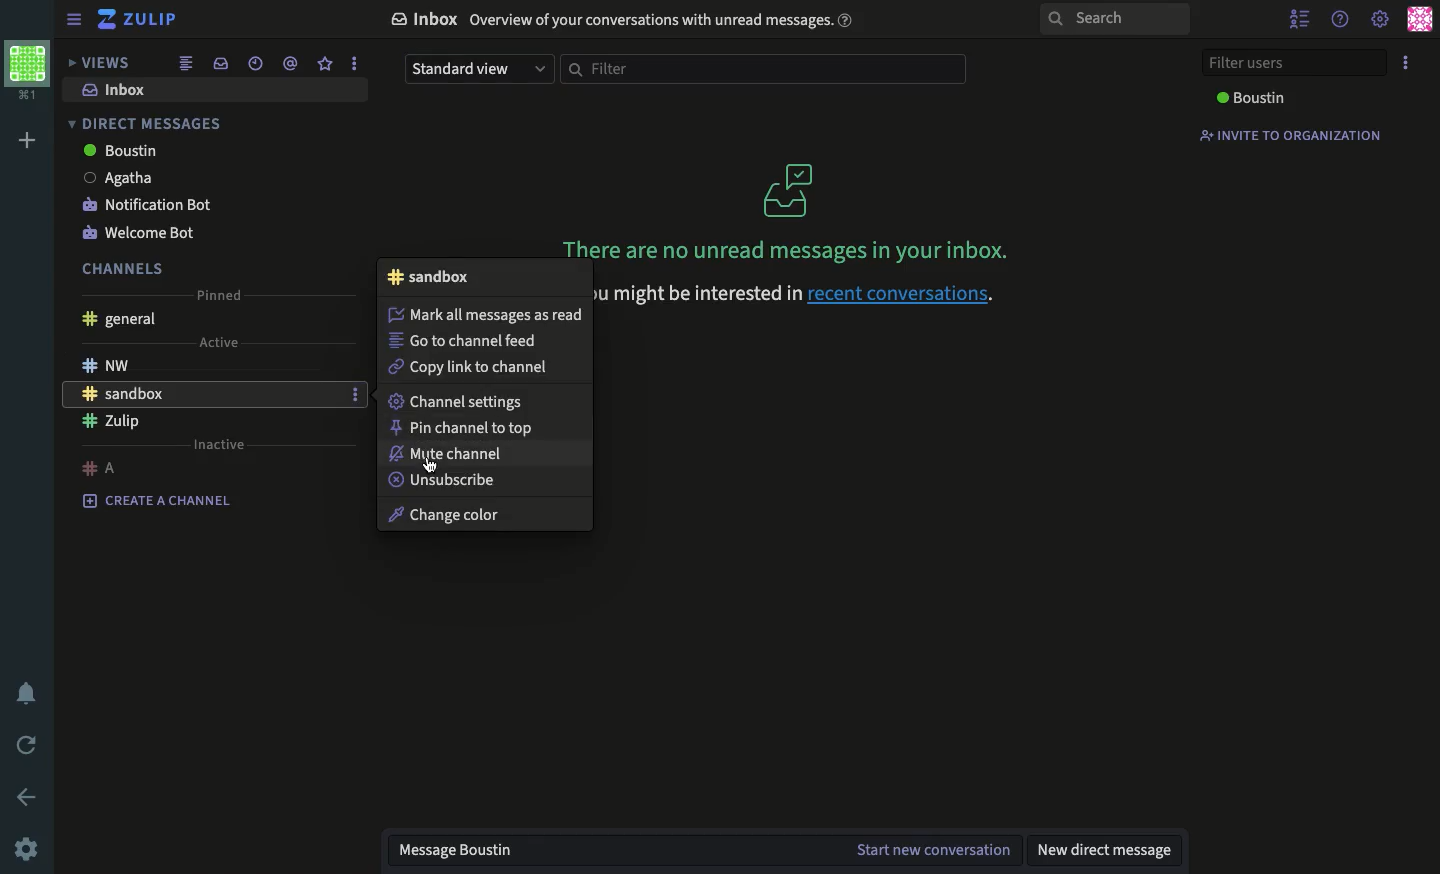 This screenshot has width=1440, height=874. What do you see at coordinates (142, 232) in the screenshot?
I see `welcome bot` at bounding box center [142, 232].